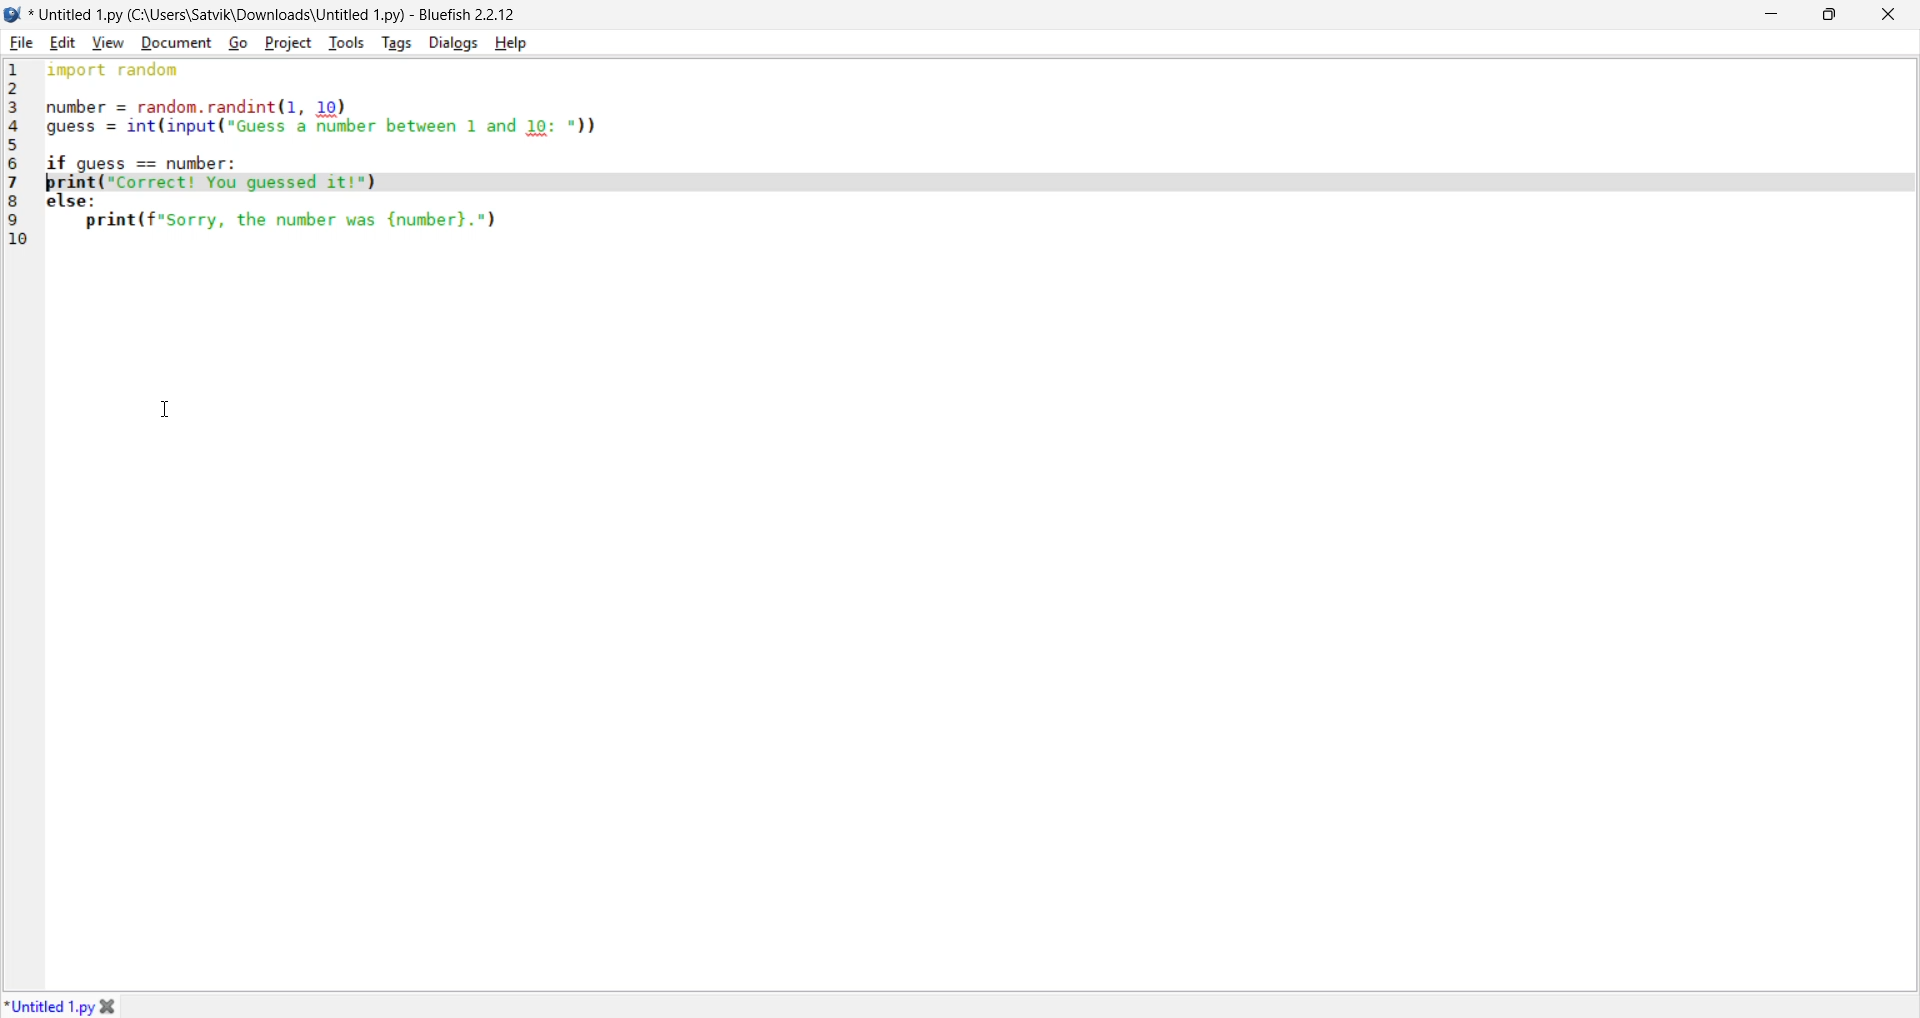  I want to click on close tab, so click(112, 1003).